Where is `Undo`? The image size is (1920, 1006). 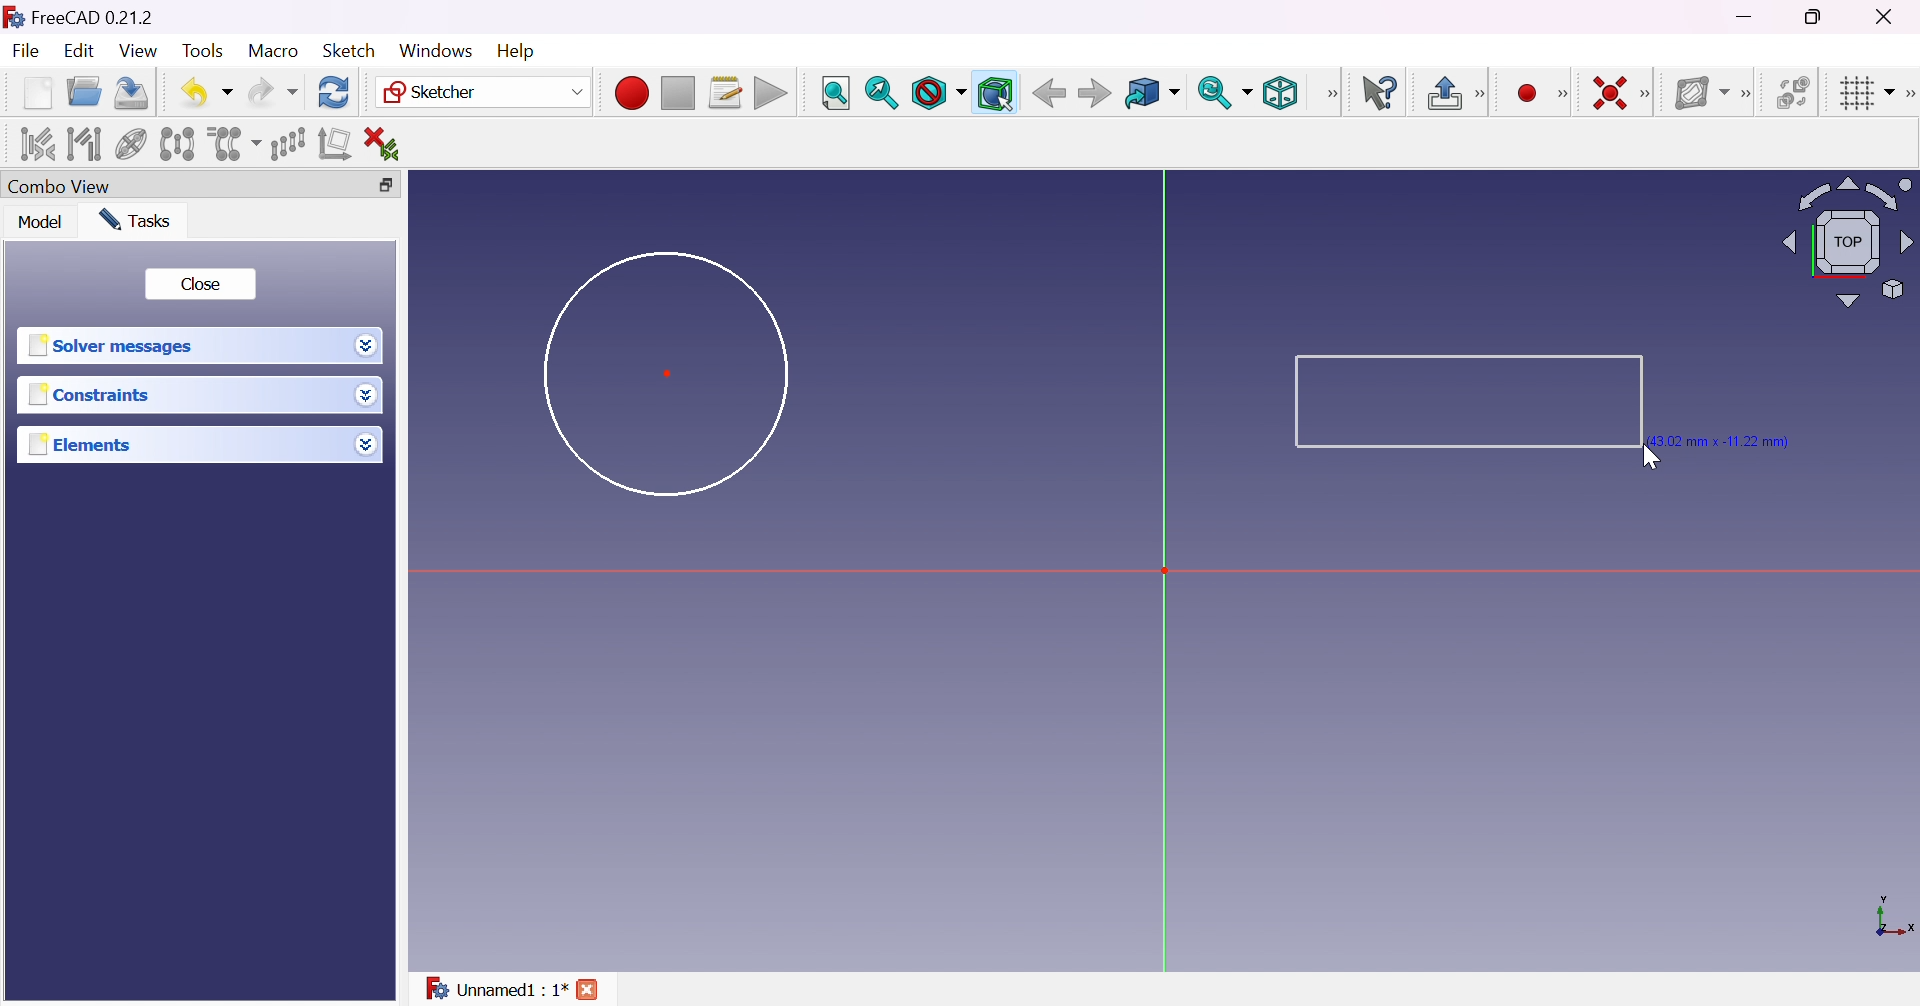
Undo is located at coordinates (207, 92).